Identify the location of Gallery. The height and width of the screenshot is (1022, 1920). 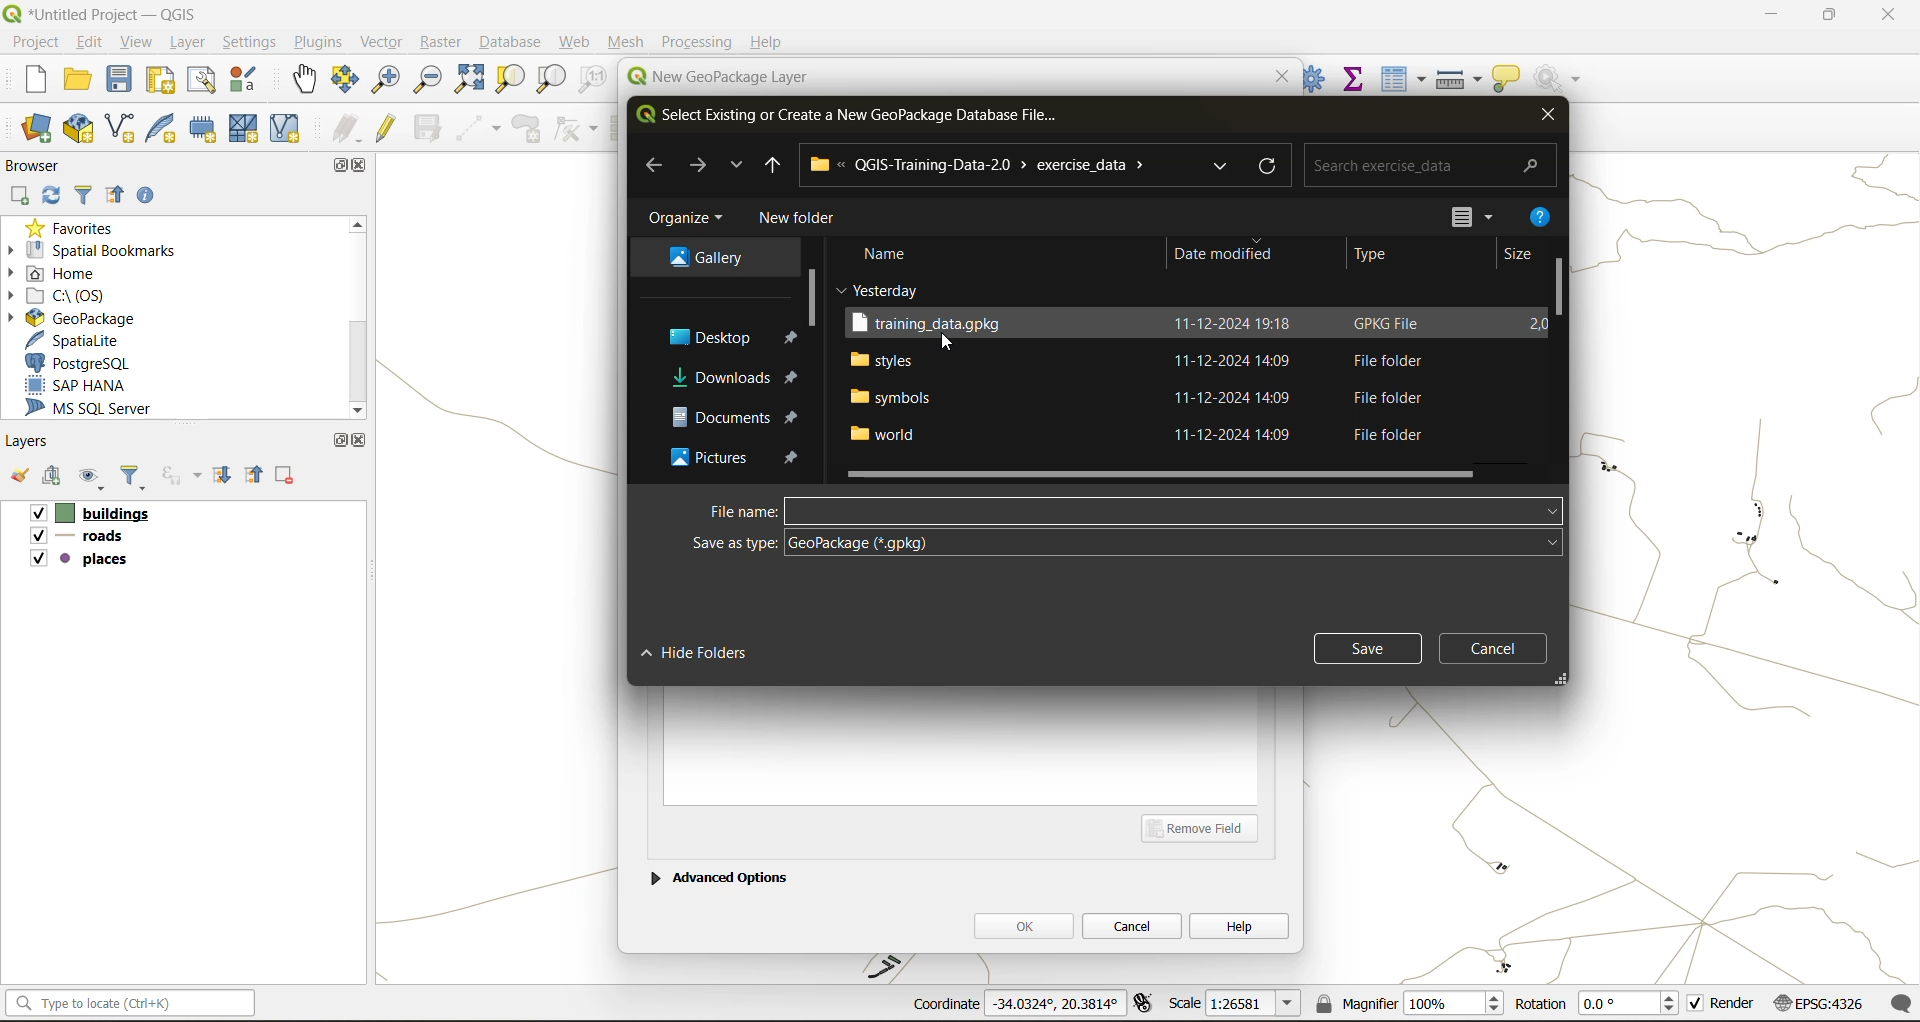
(704, 256).